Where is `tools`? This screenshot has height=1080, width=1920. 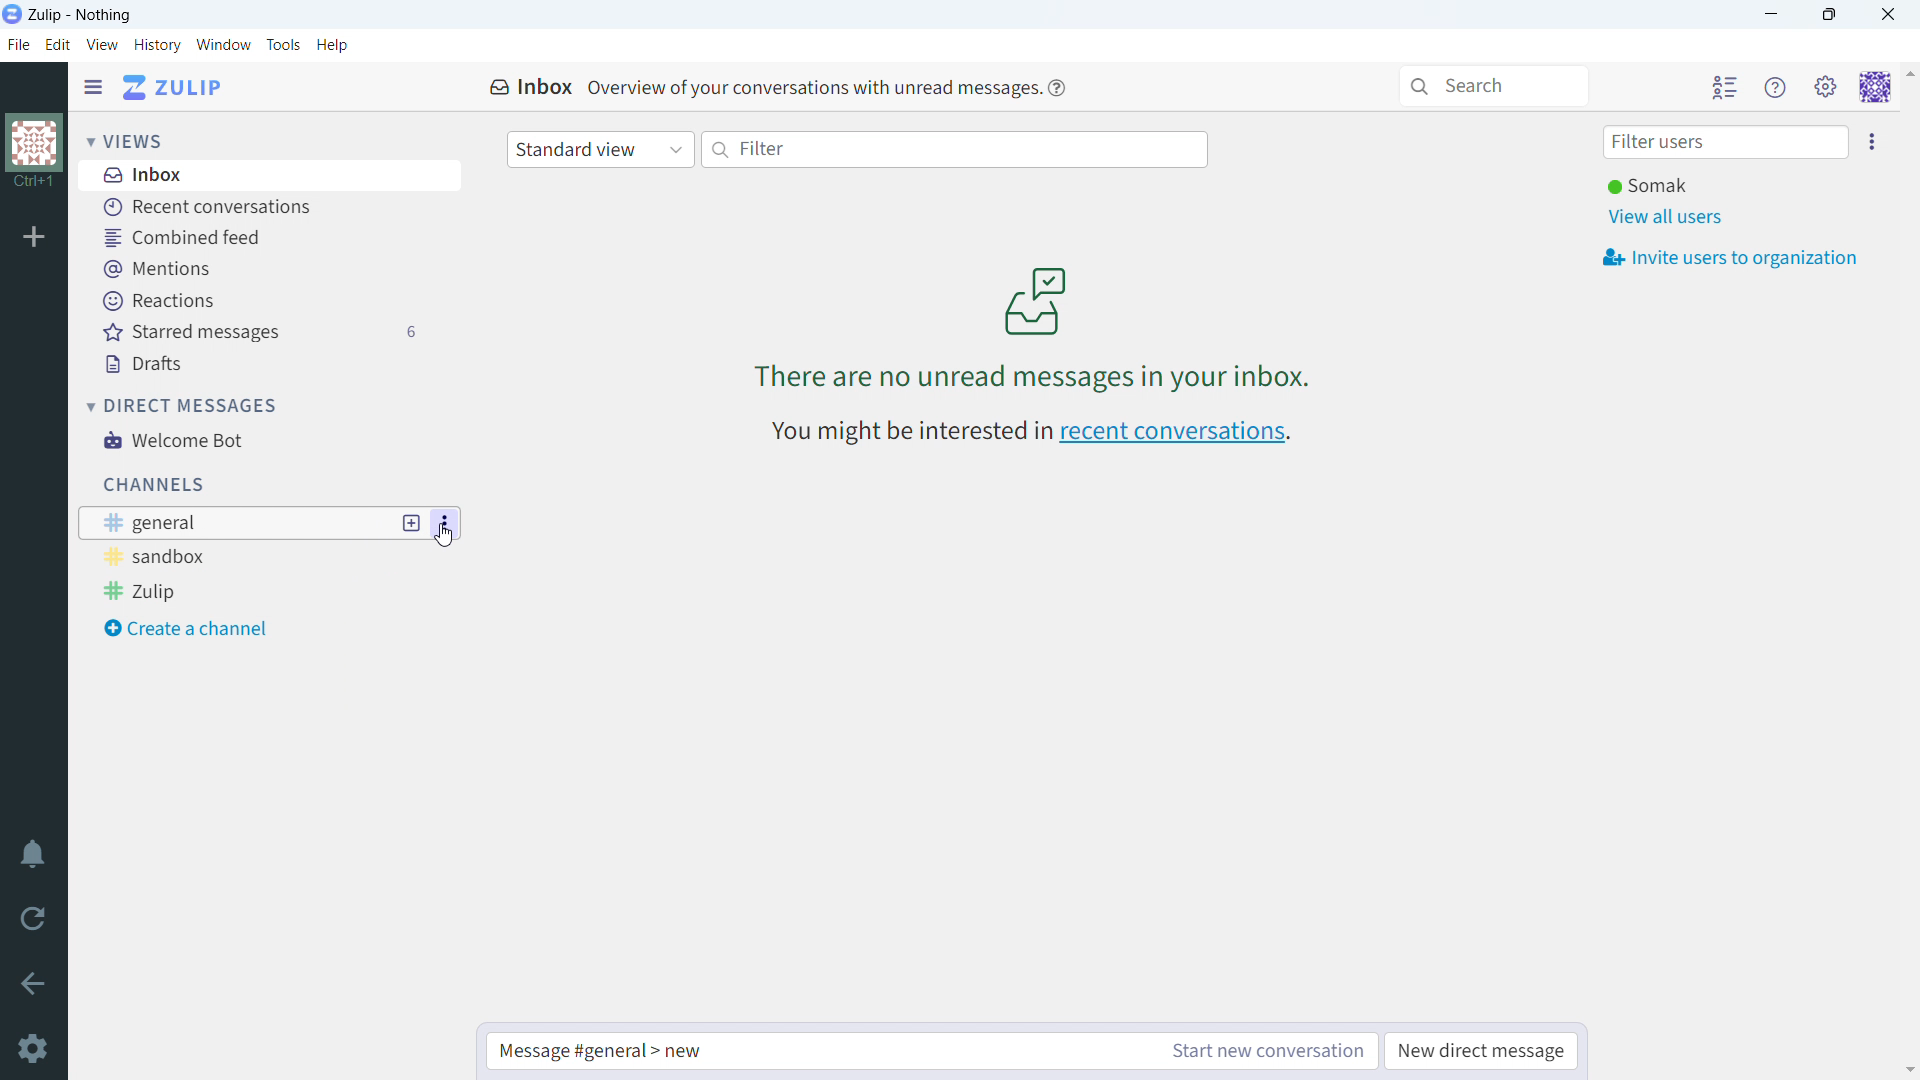 tools is located at coordinates (283, 45).